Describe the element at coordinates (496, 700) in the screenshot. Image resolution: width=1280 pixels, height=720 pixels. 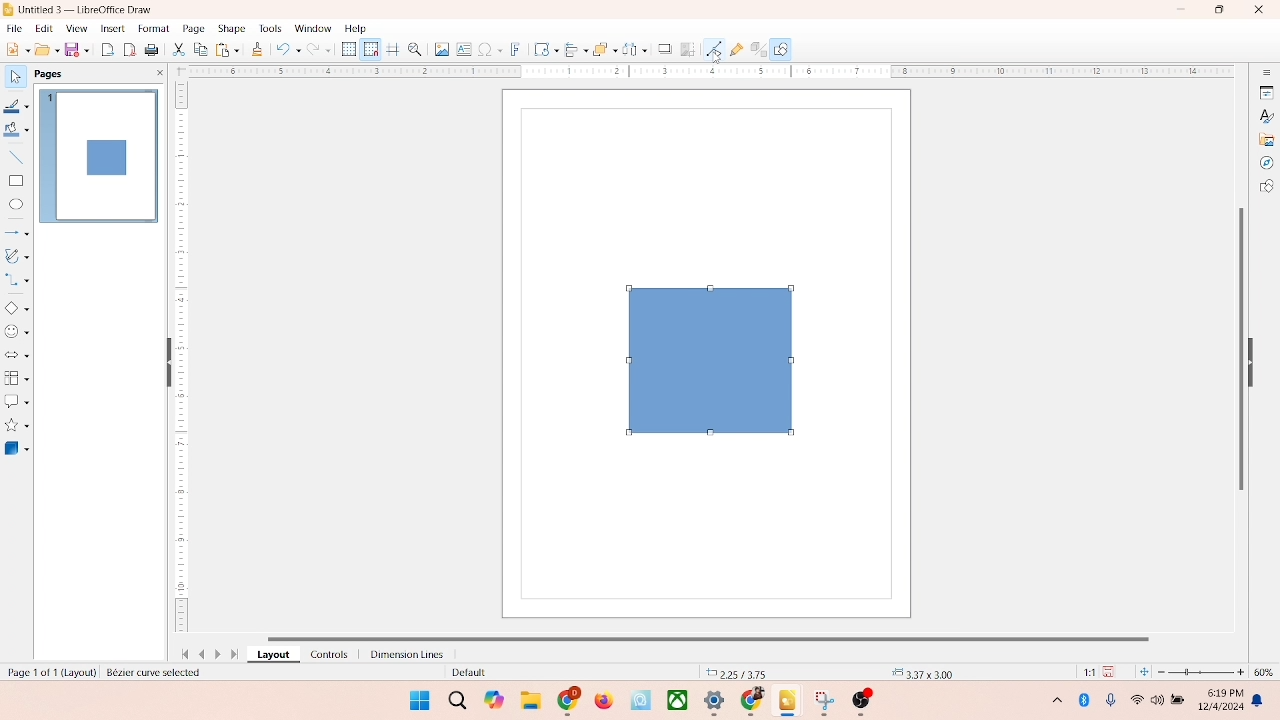
I see `copilot` at that location.